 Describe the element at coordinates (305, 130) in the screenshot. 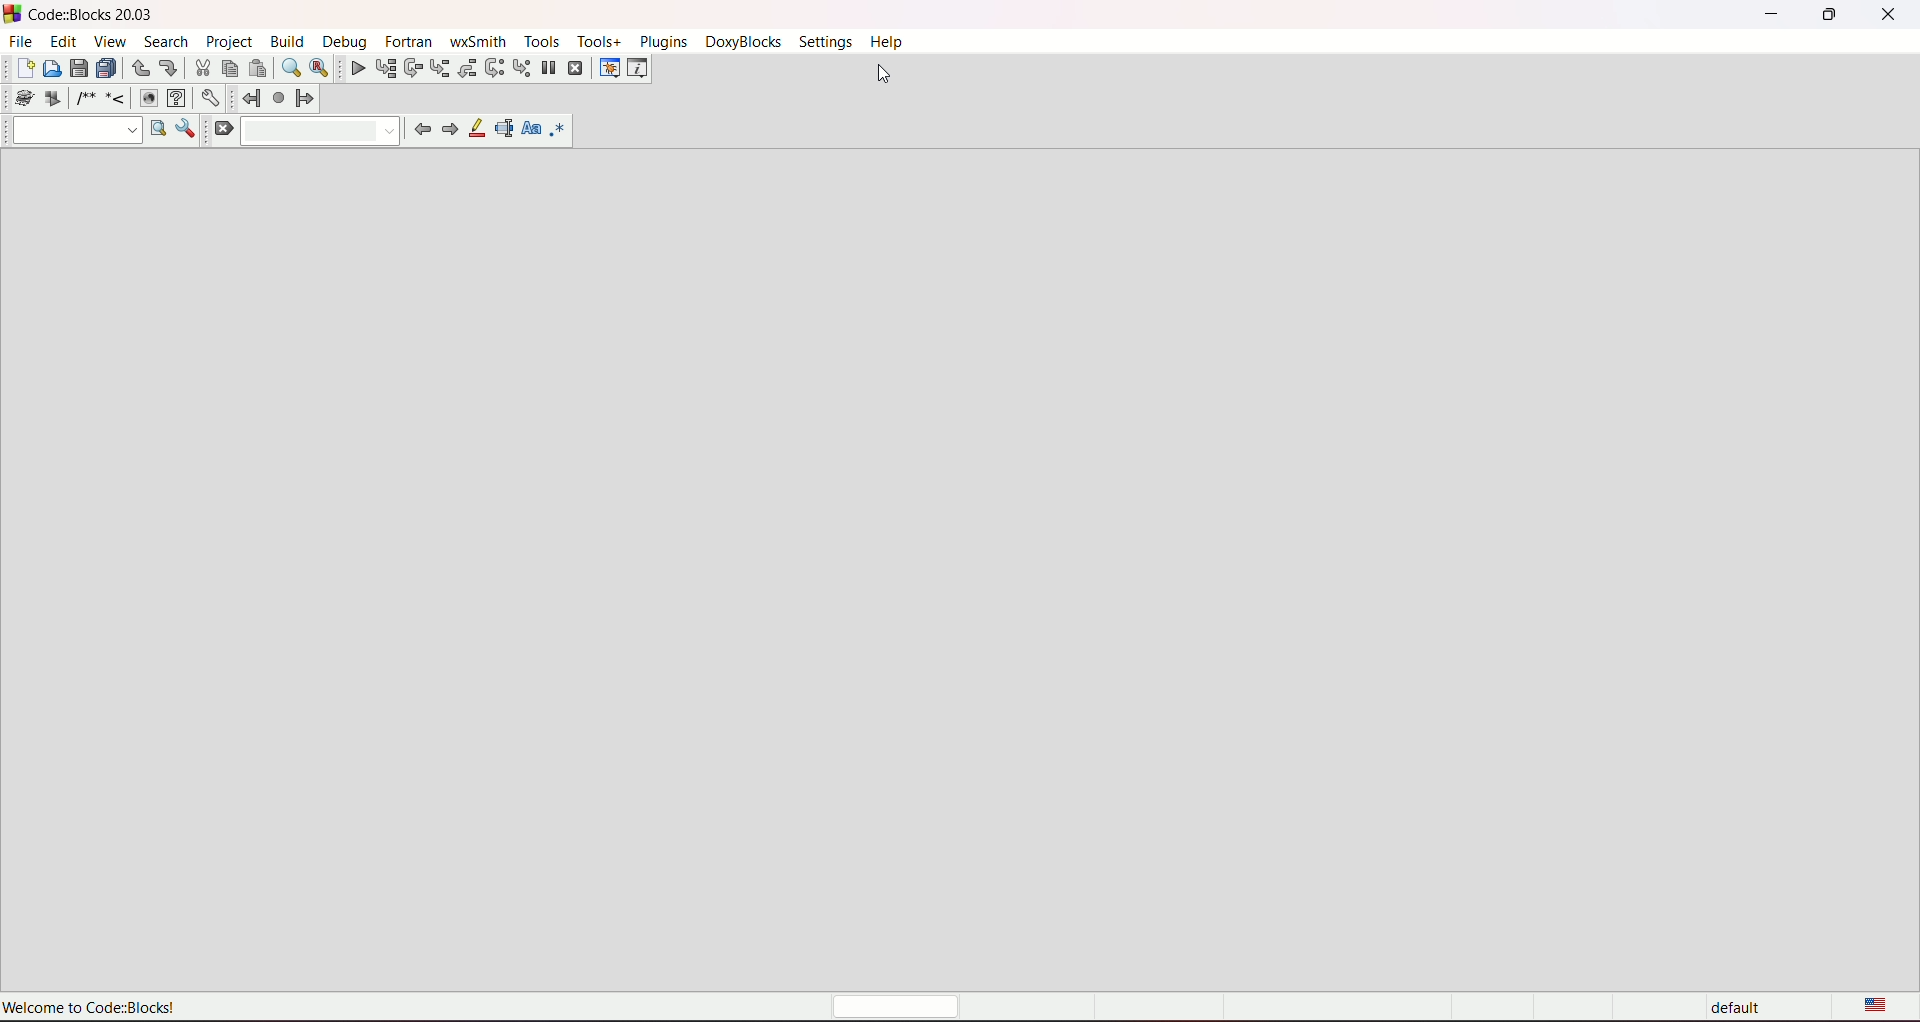

I see `drop down` at that location.